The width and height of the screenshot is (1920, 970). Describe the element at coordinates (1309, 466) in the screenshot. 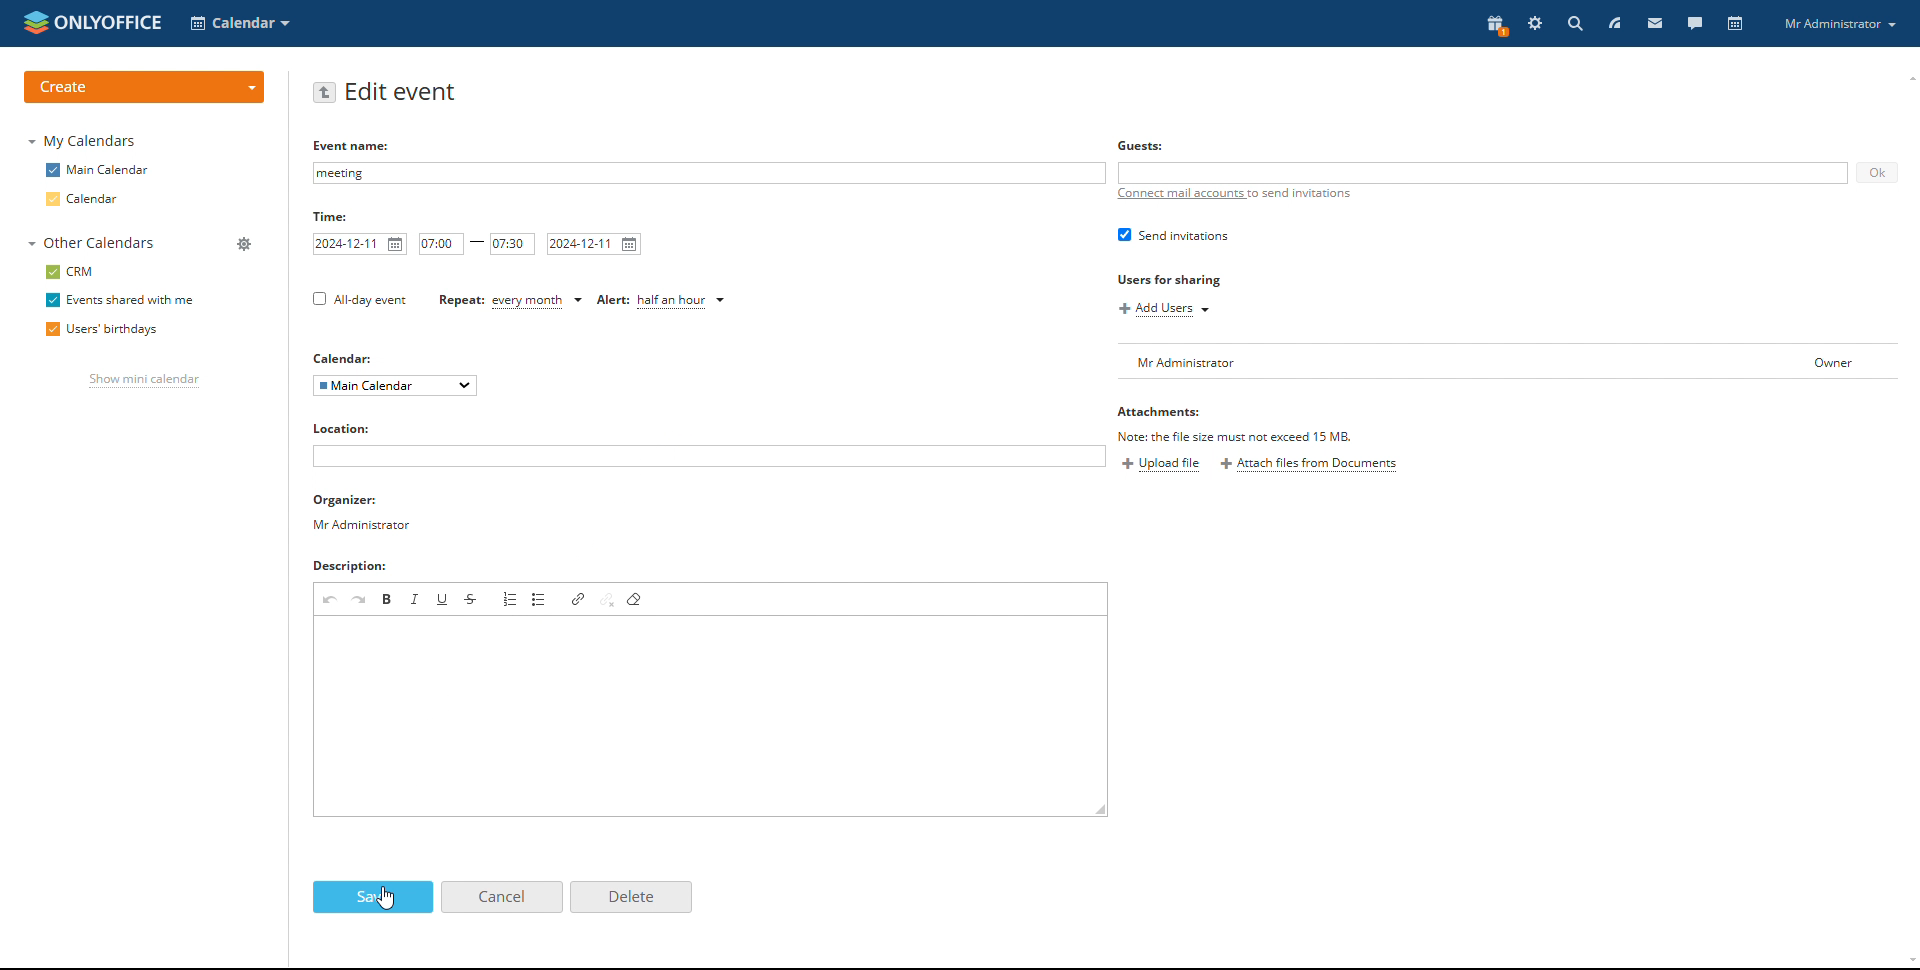

I see `attach files form documents` at that location.